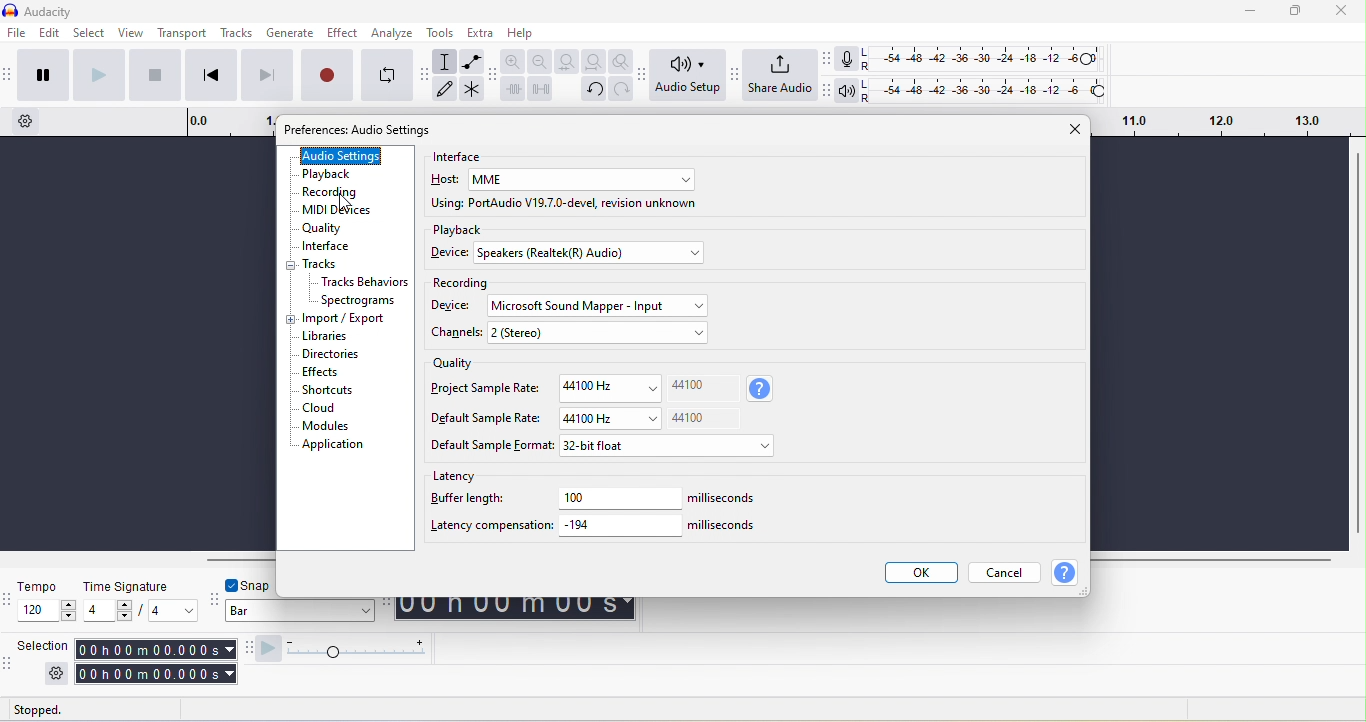 This screenshot has width=1366, height=722. Describe the element at coordinates (1342, 12) in the screenshot. I see `close` at that location.